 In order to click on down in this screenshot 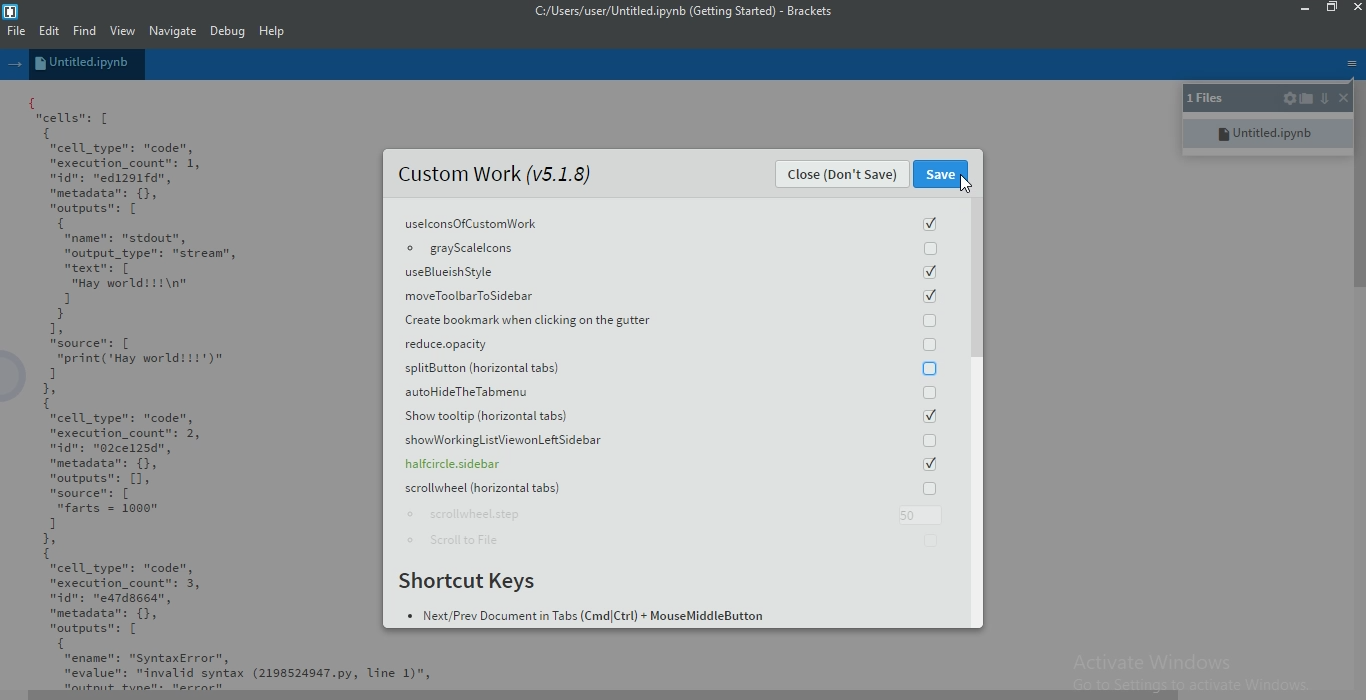, I will do `click(1324, 99)`.